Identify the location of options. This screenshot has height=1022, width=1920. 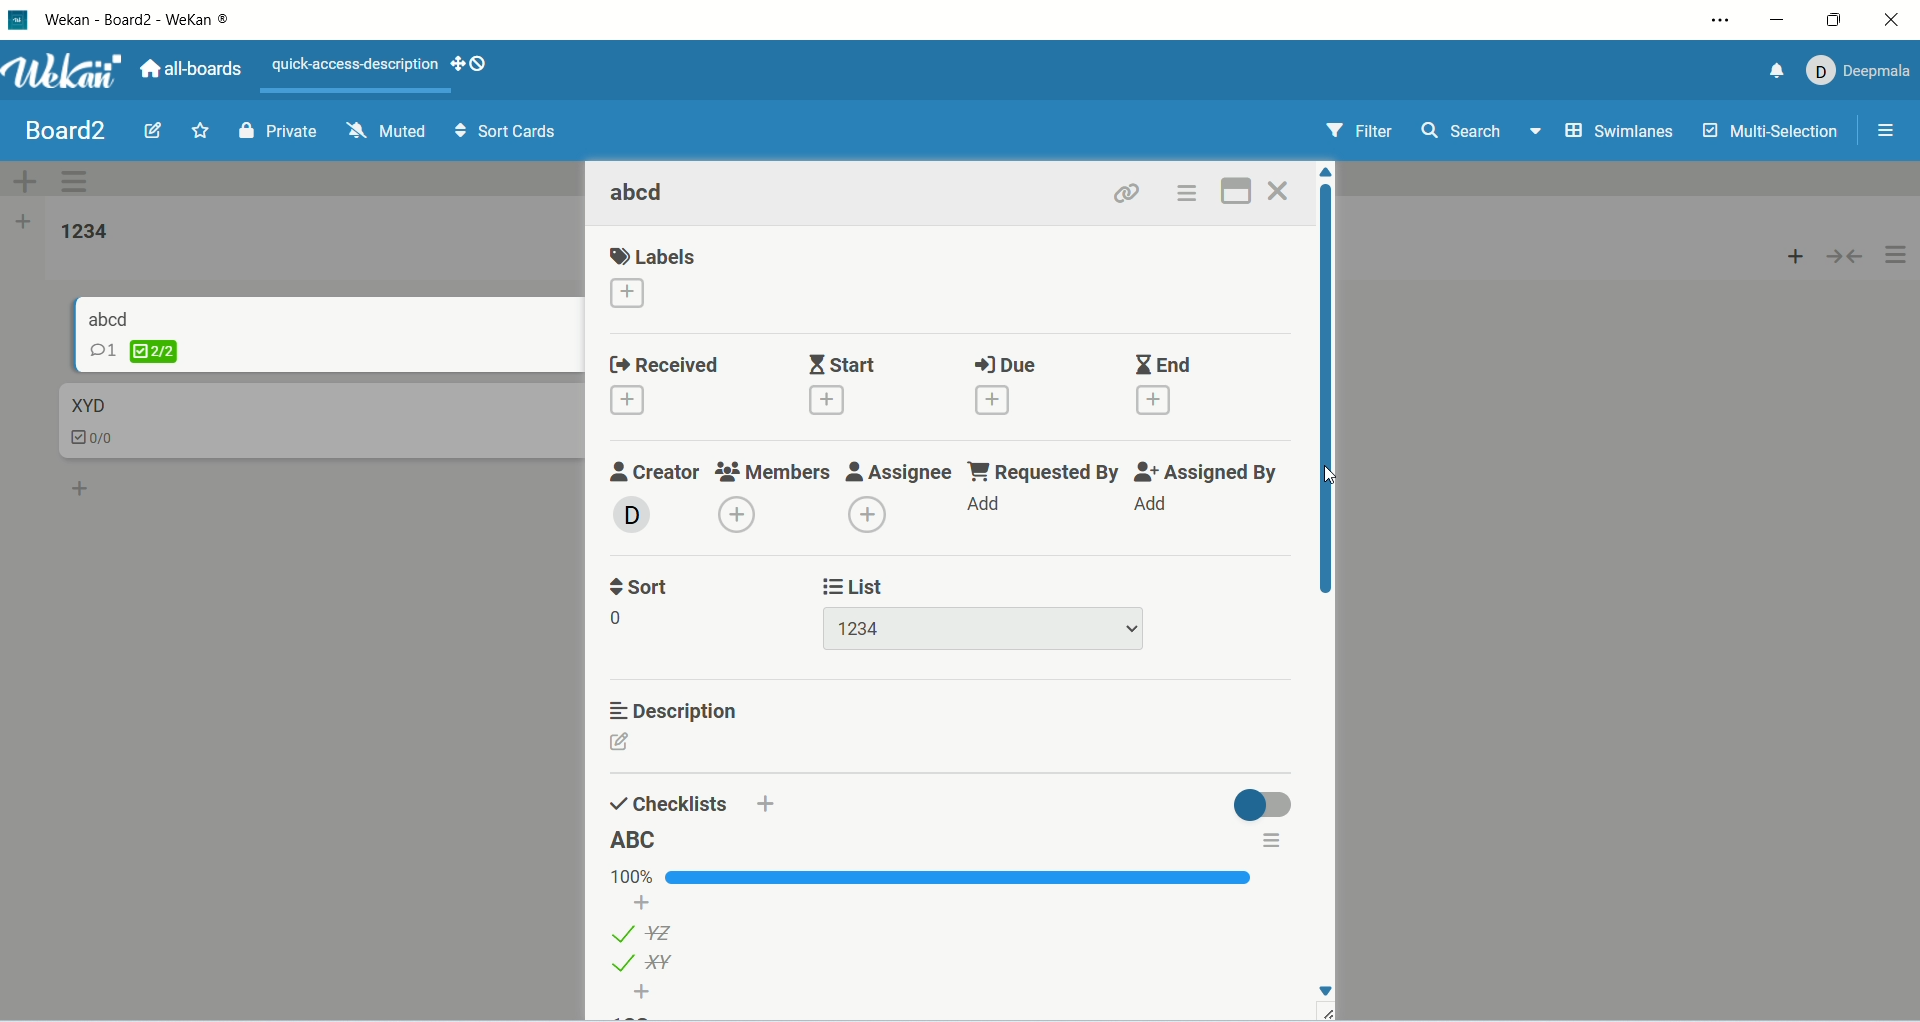
(1899, 256).